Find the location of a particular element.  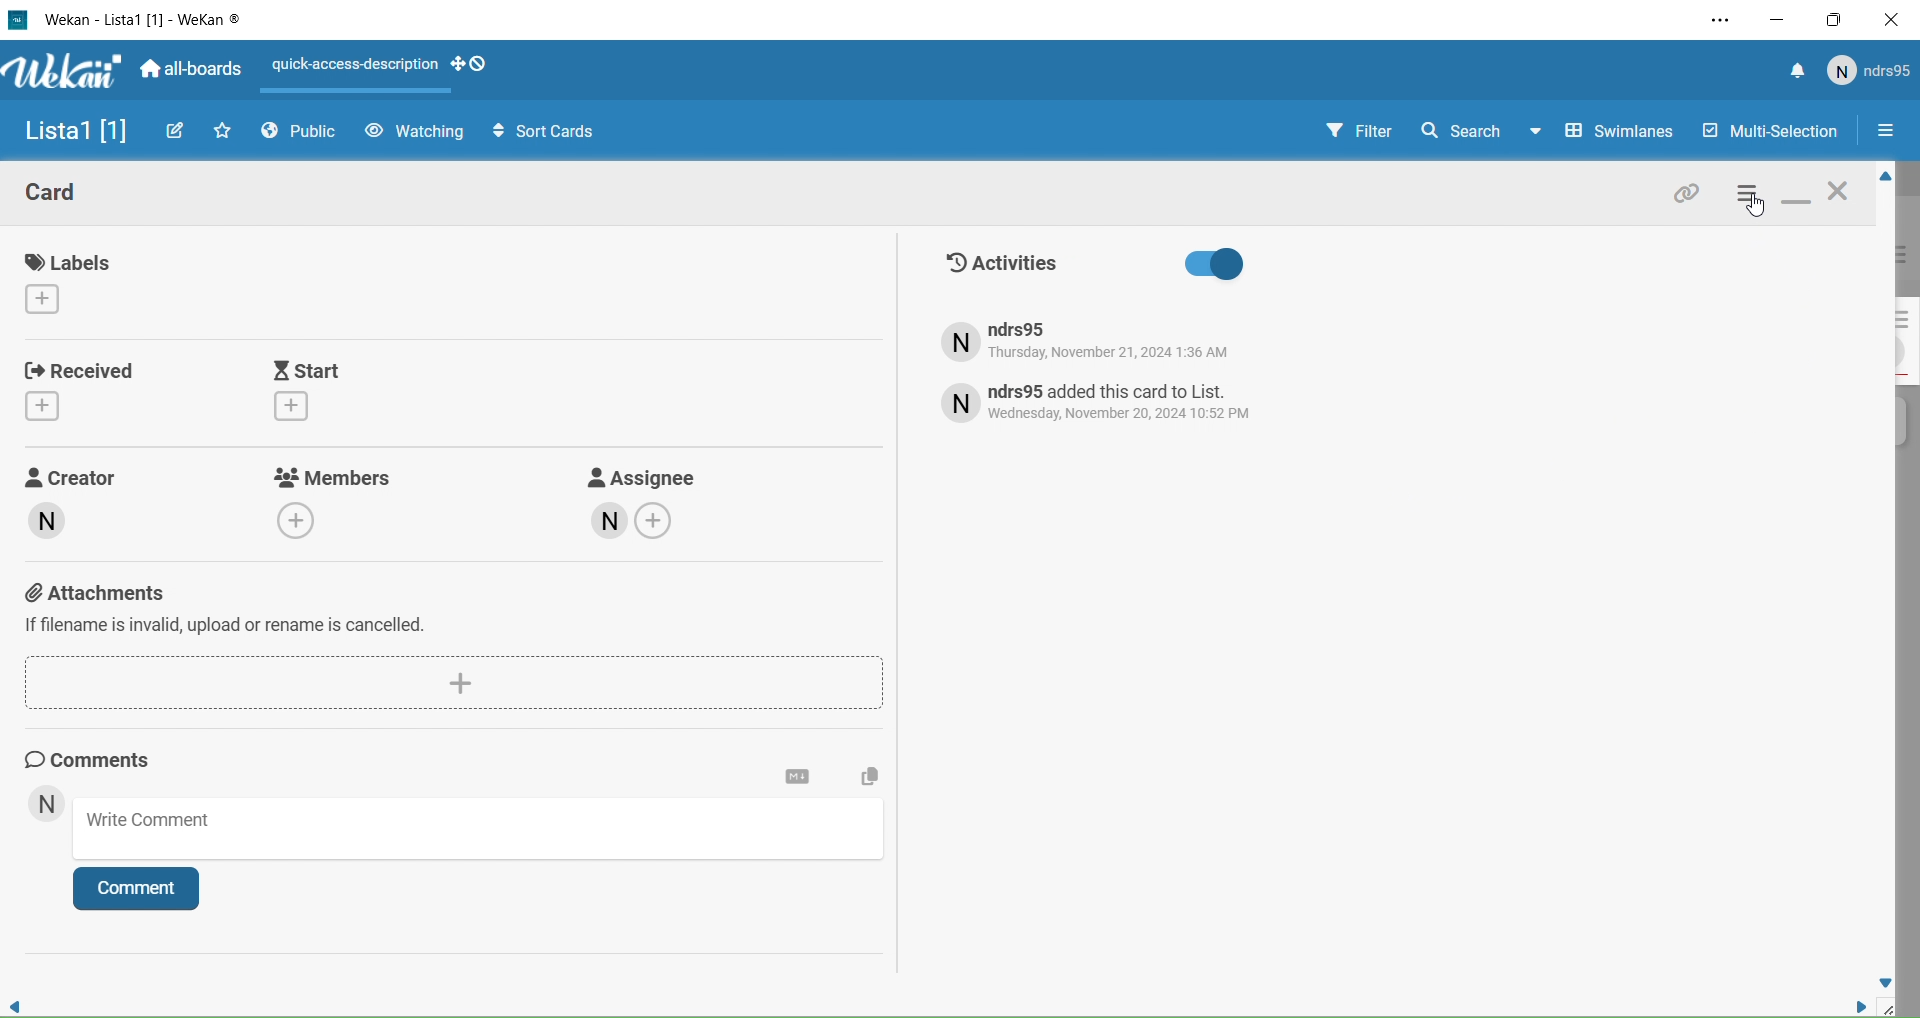

Start is located at coordinates (324, 389).